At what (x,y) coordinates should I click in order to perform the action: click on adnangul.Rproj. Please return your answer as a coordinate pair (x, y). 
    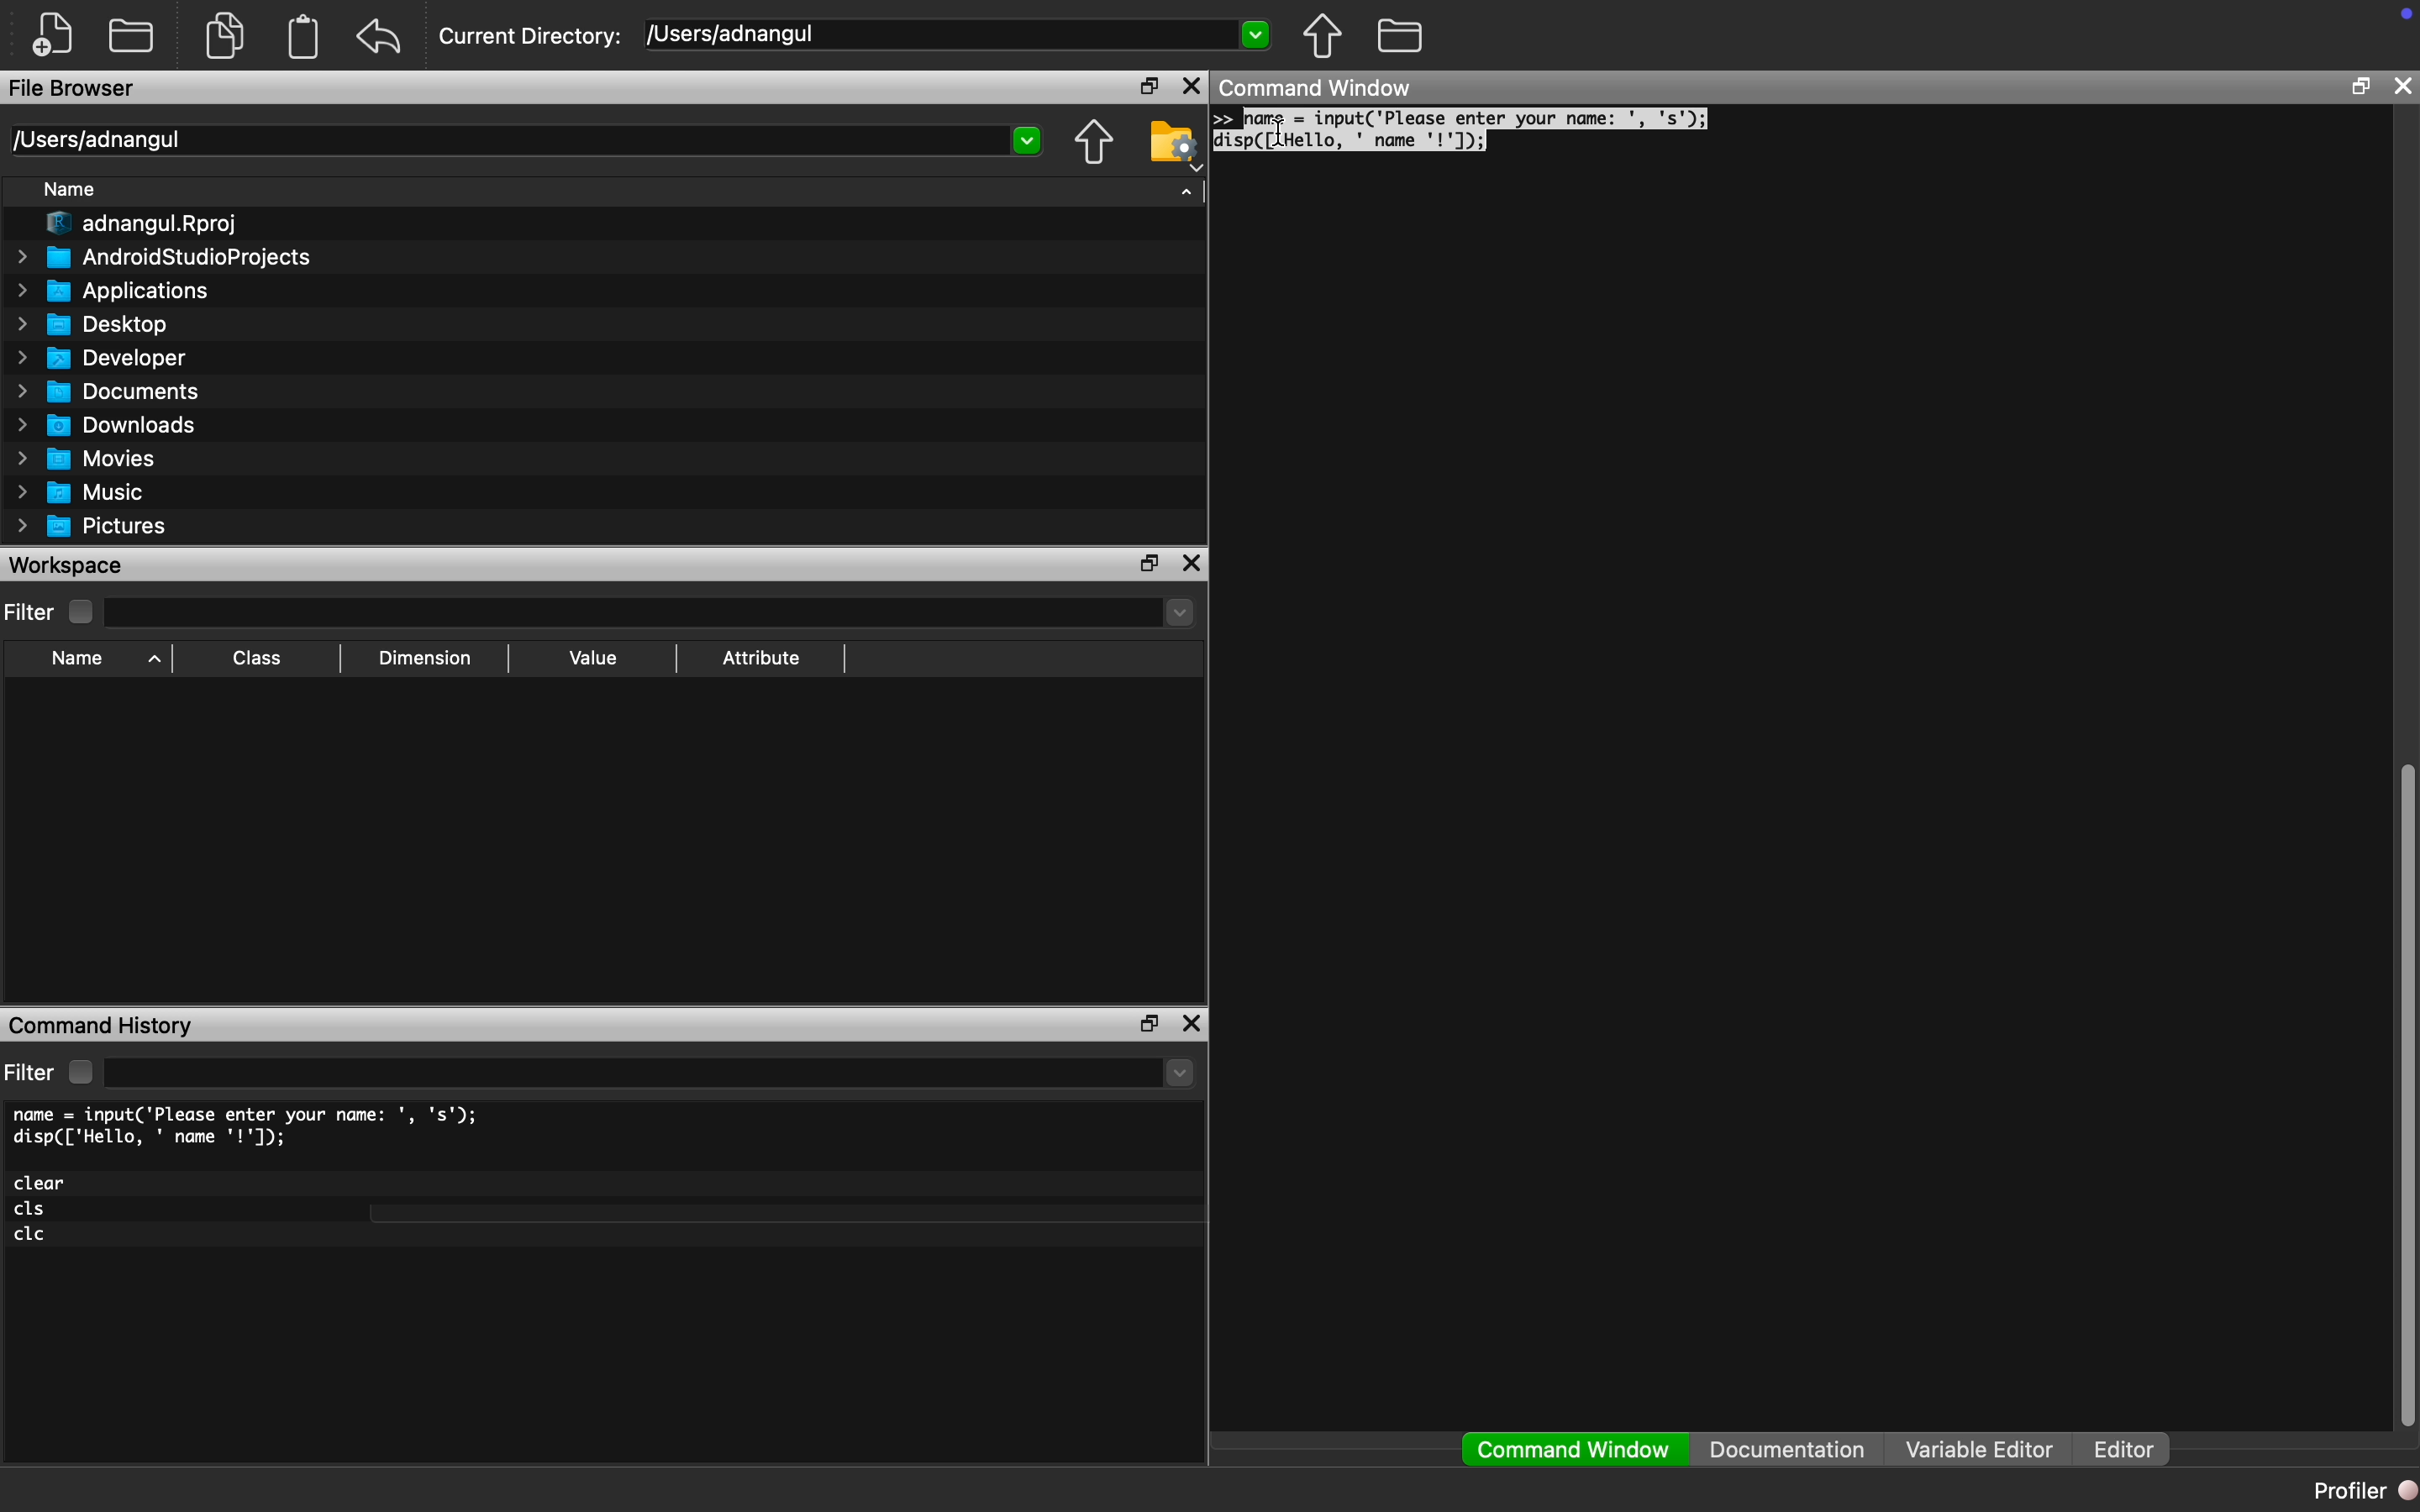
    Looking at the image, I should click on (145, 224).